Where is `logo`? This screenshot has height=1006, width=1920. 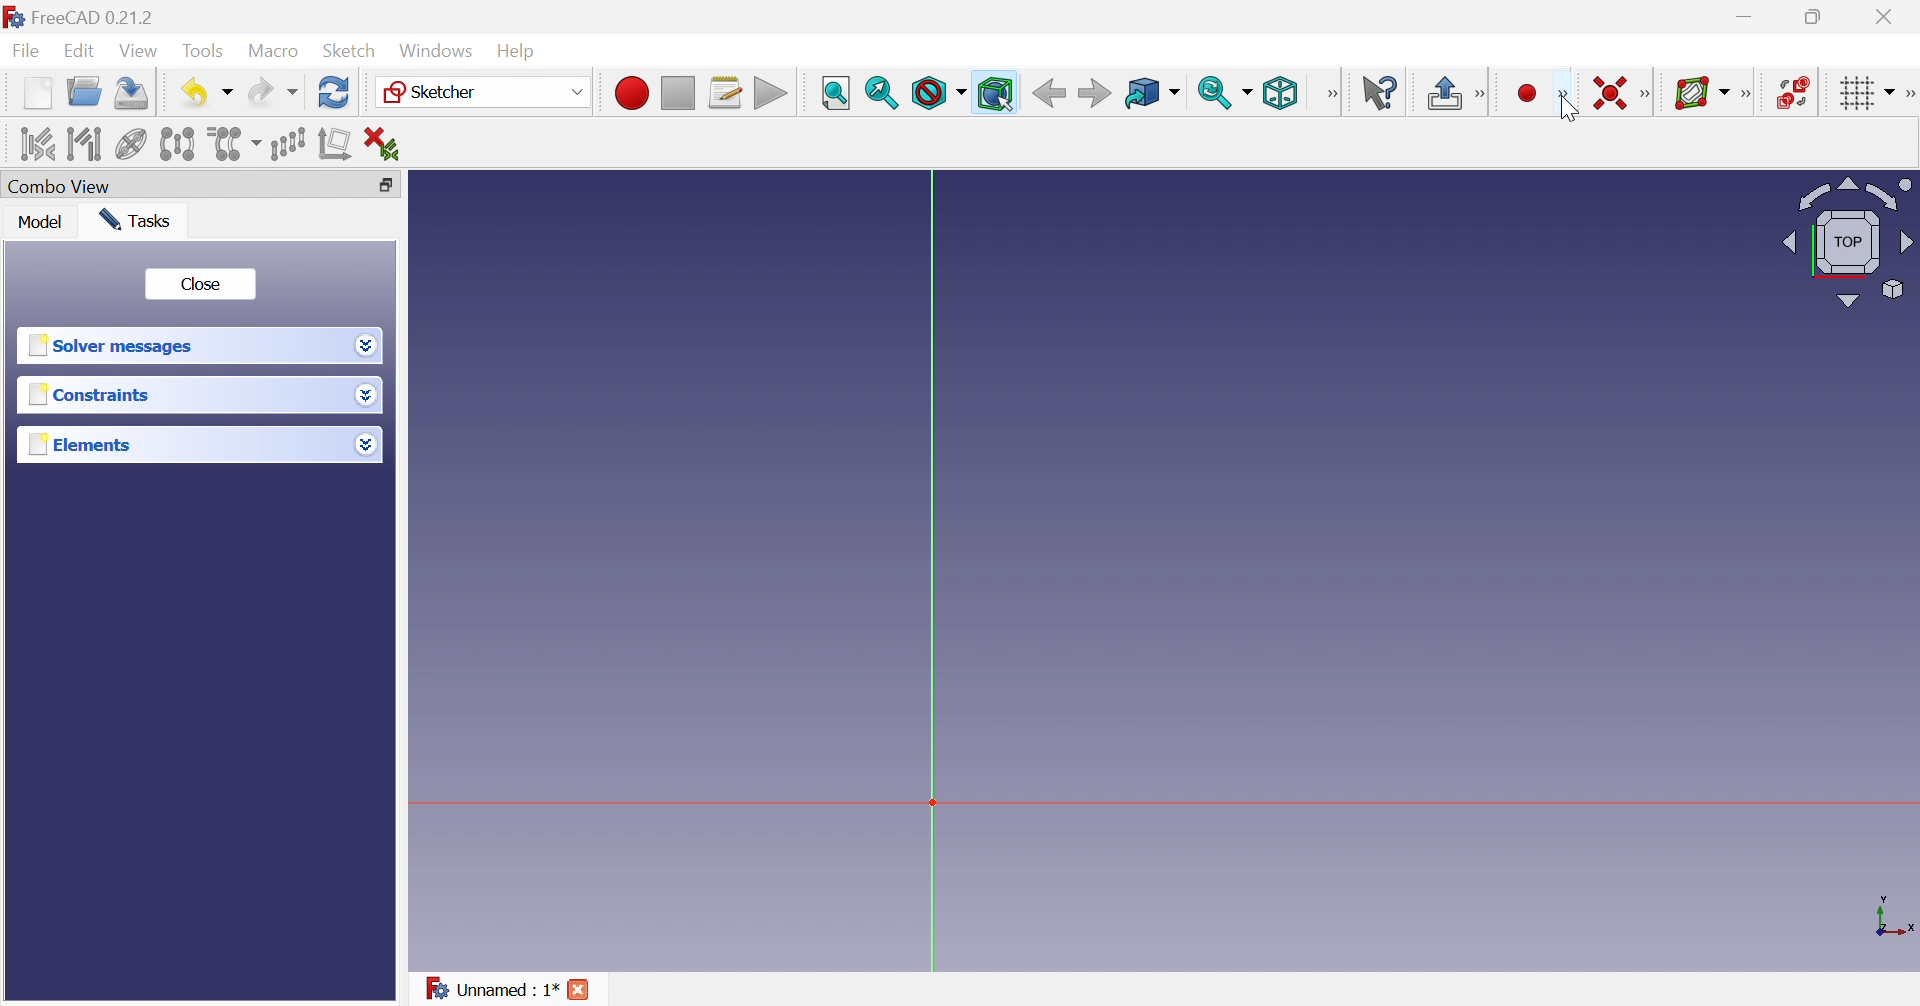 logo is located at coordinates (13, 17).